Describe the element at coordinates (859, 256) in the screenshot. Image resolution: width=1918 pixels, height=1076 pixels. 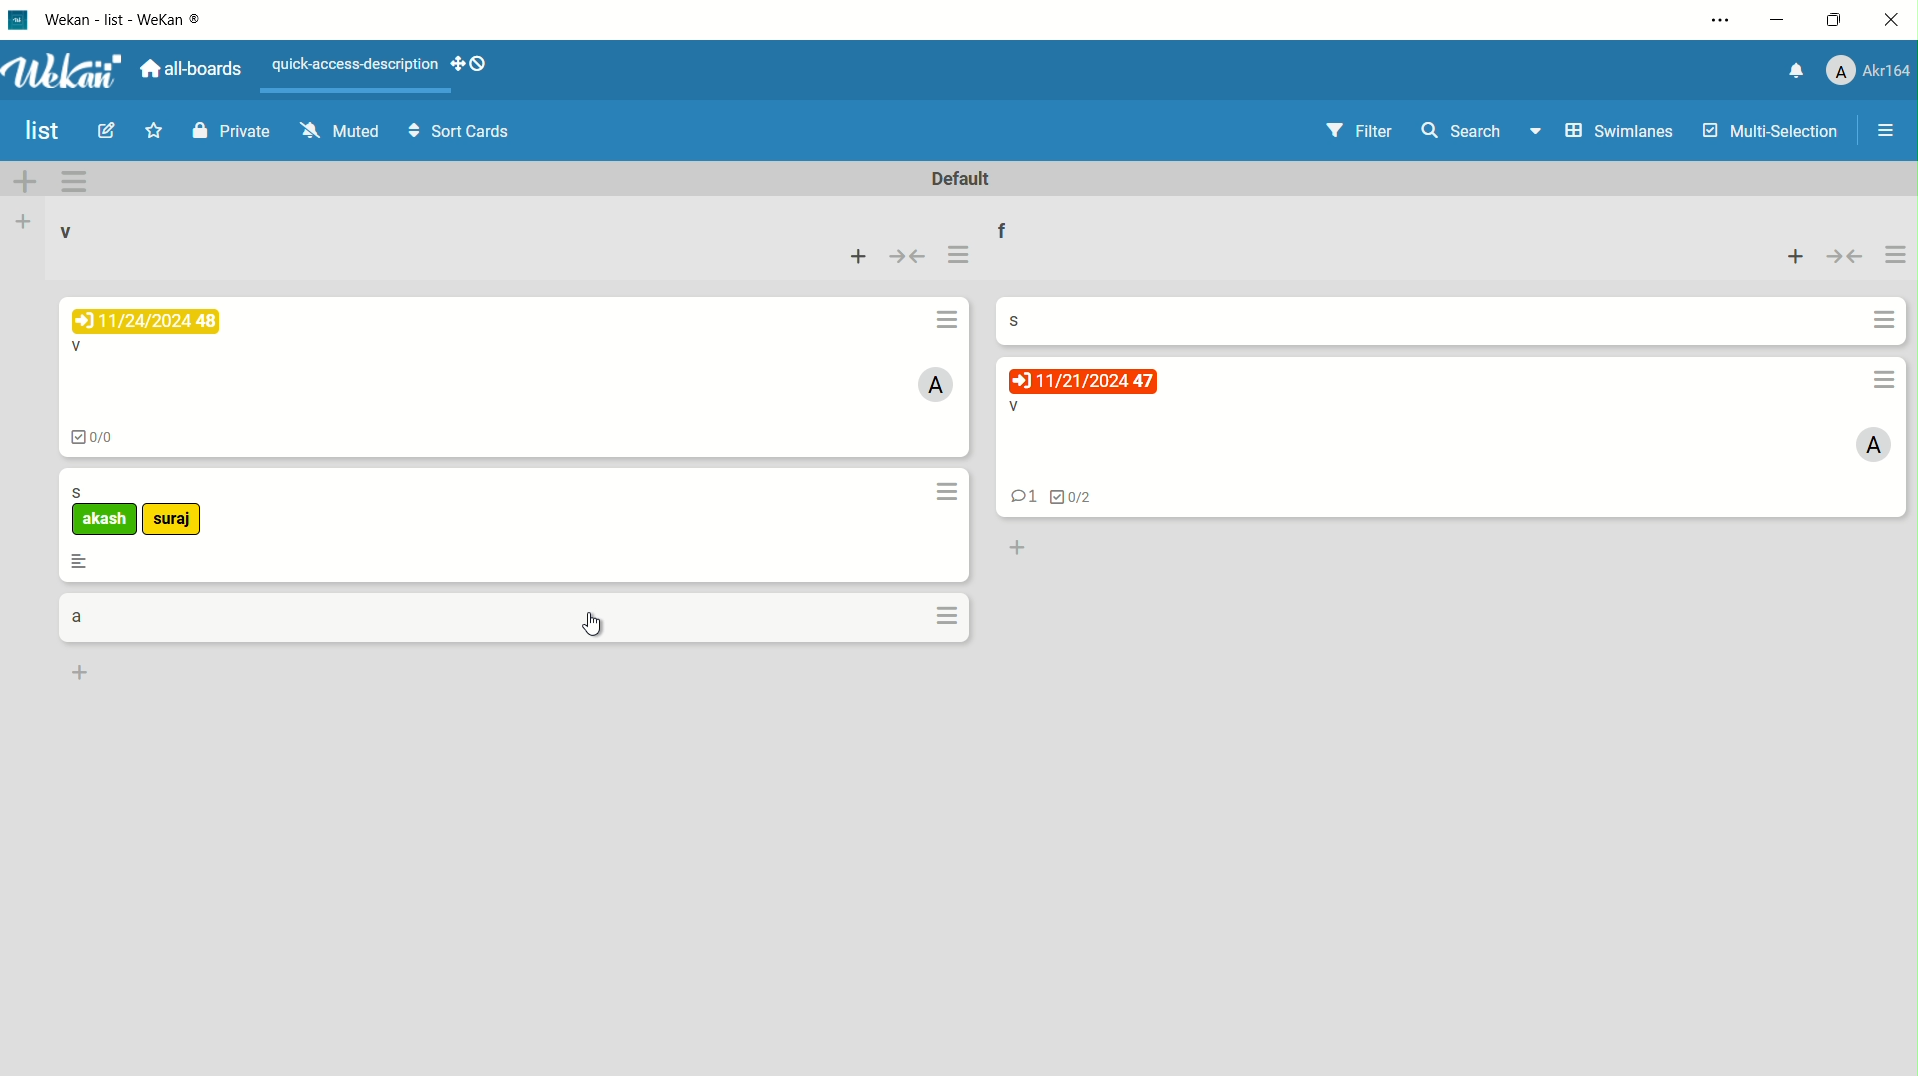
I see `add card to top of list` at that location.